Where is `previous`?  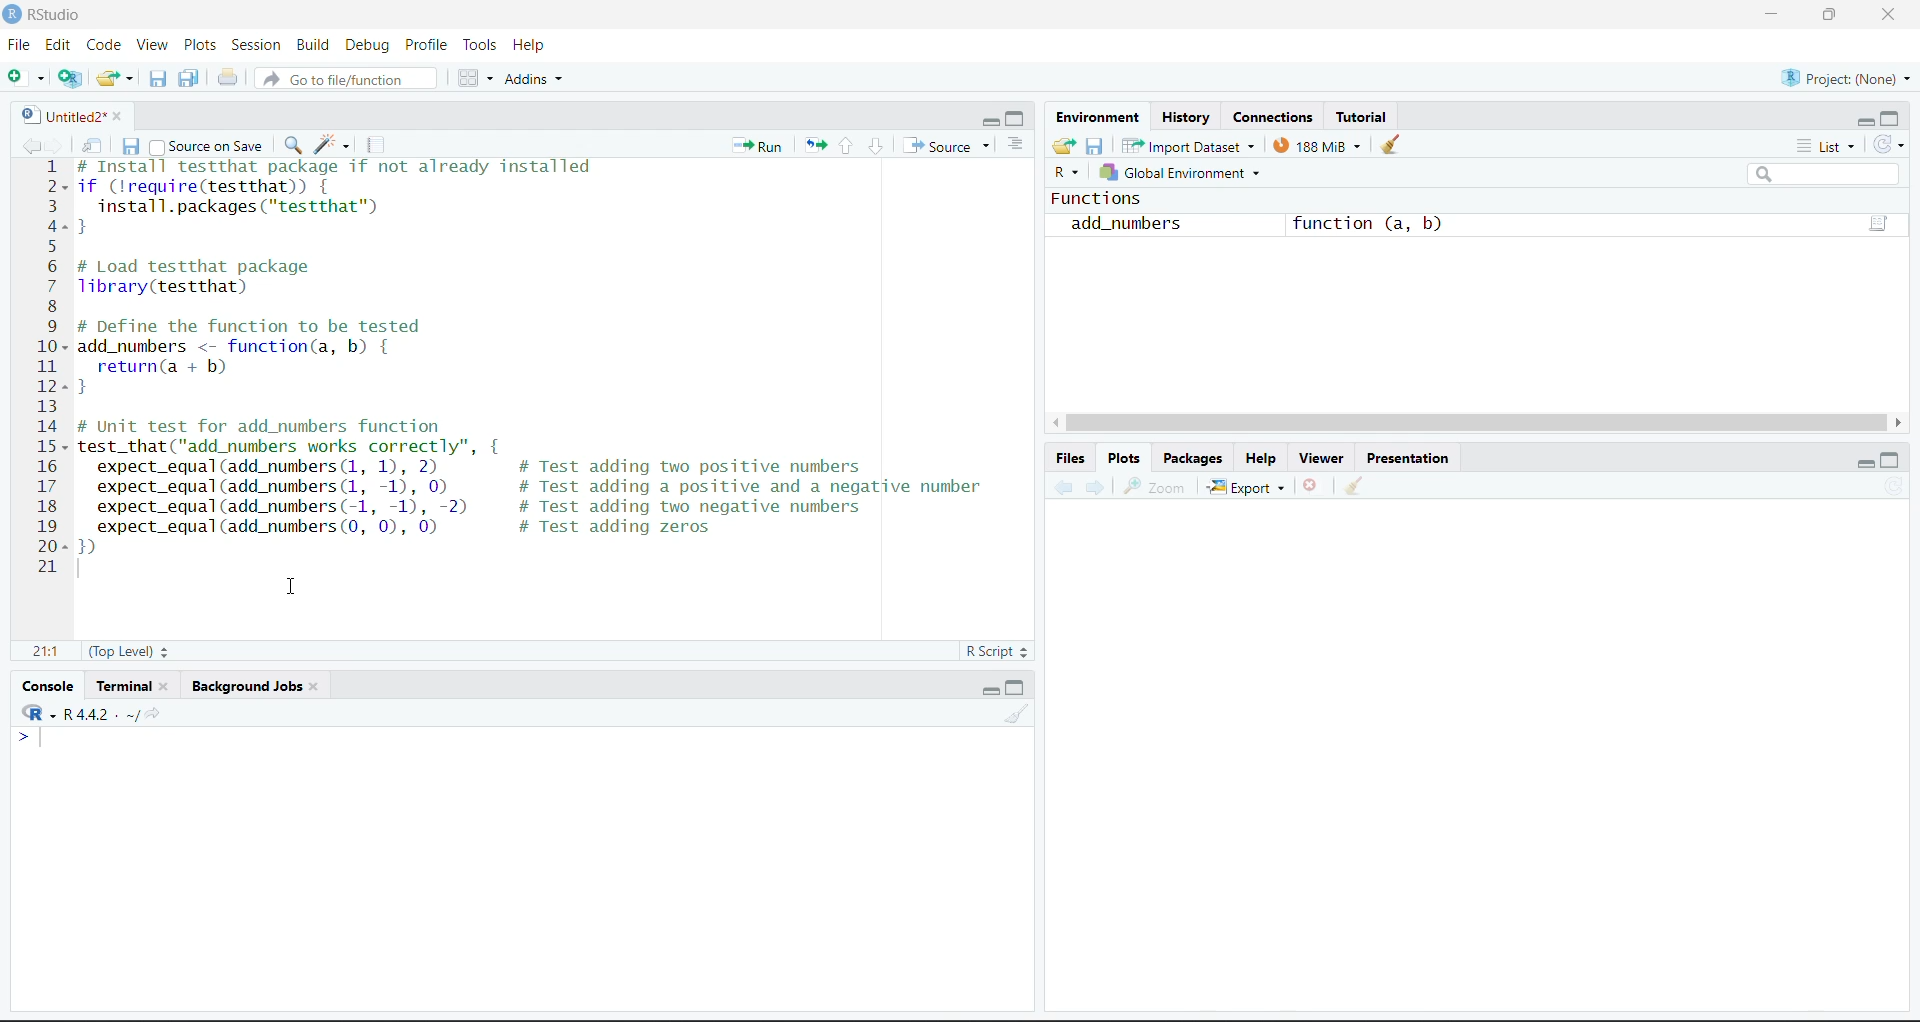
previous is located at coordinates (1062, 486).